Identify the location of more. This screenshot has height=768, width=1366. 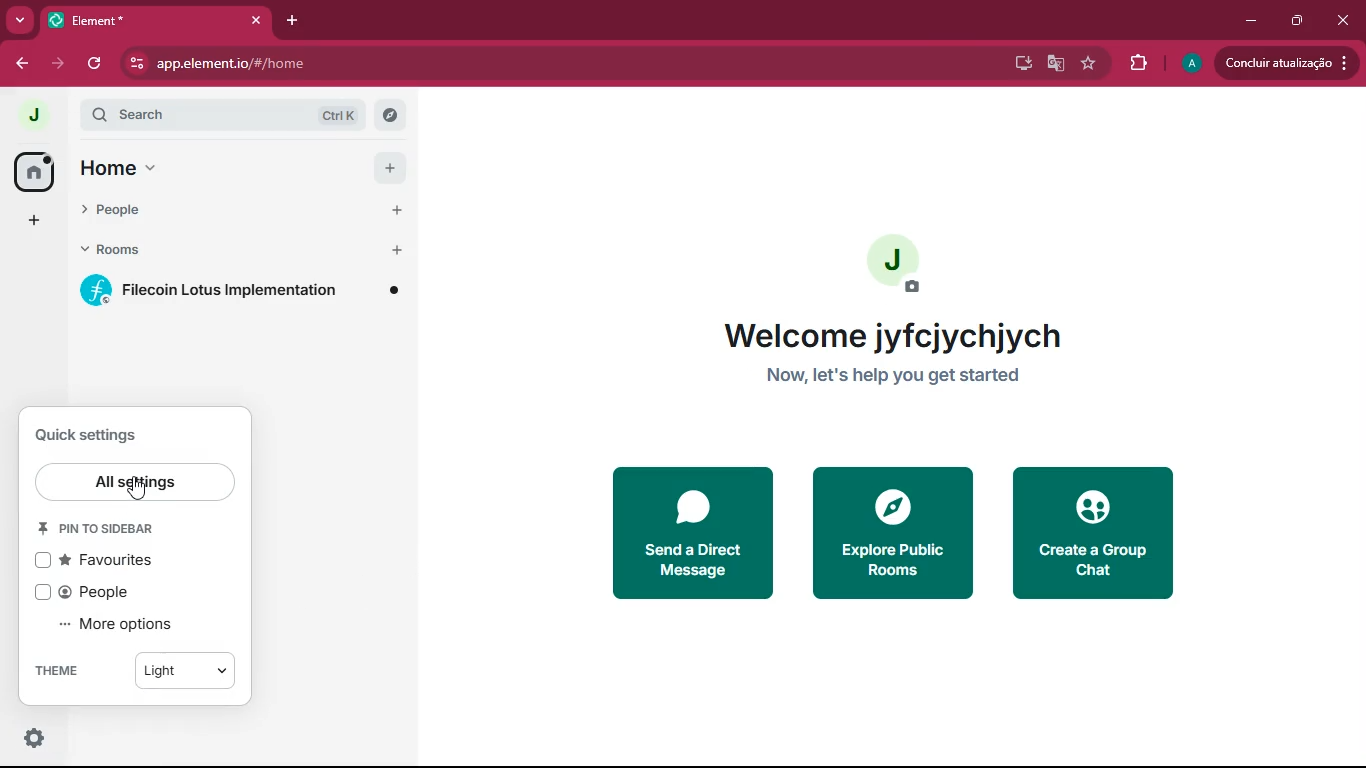
(20, 19).